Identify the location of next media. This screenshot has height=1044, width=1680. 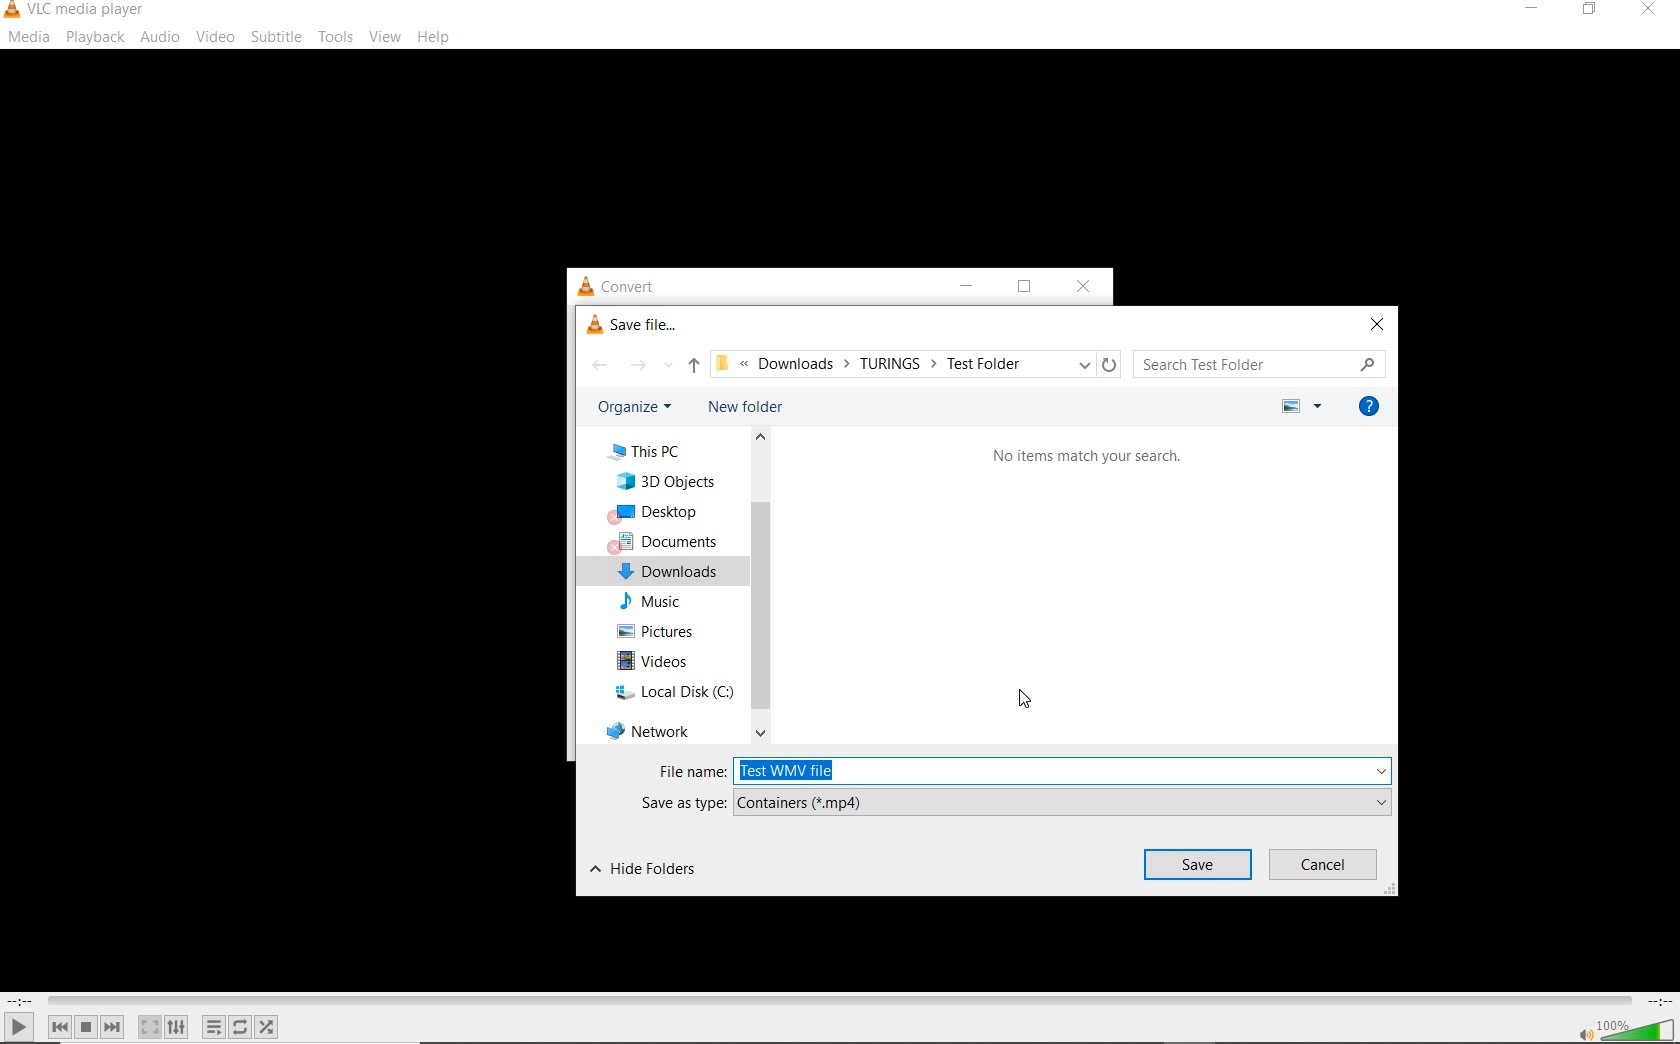
(114, 1027).